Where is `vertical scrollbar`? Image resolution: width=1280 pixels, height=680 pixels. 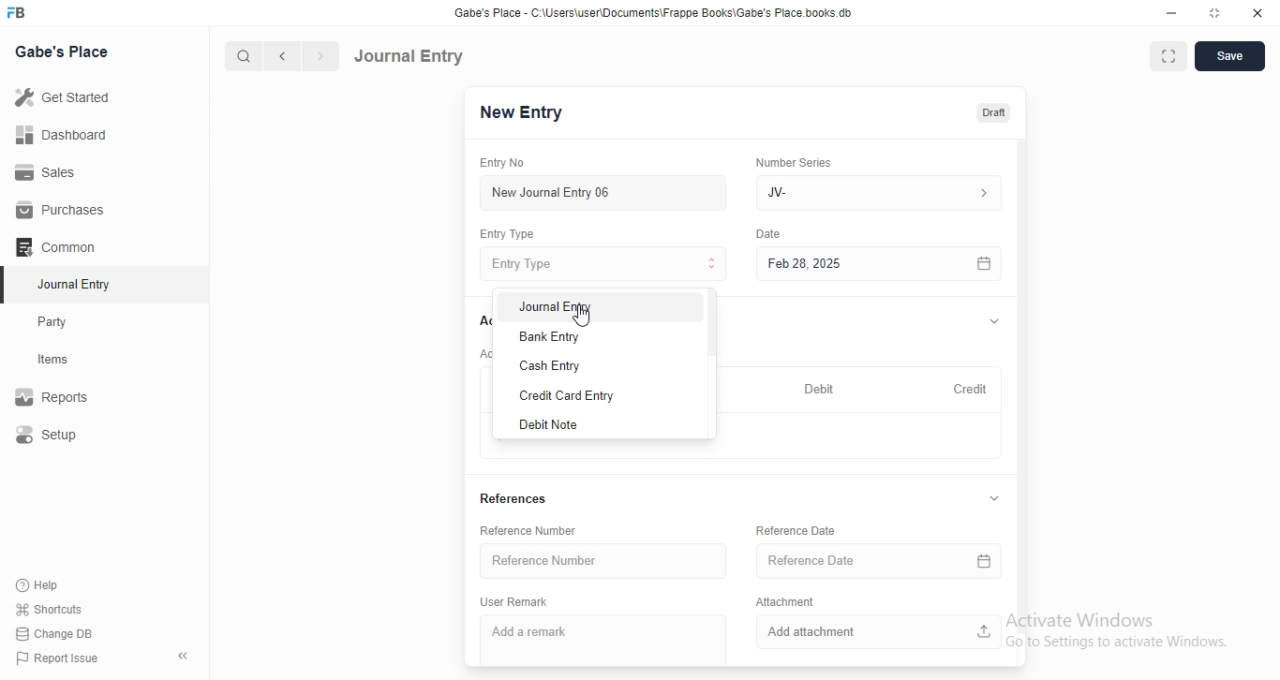 vertical scrollbar is located at coordinates (1020, 375).